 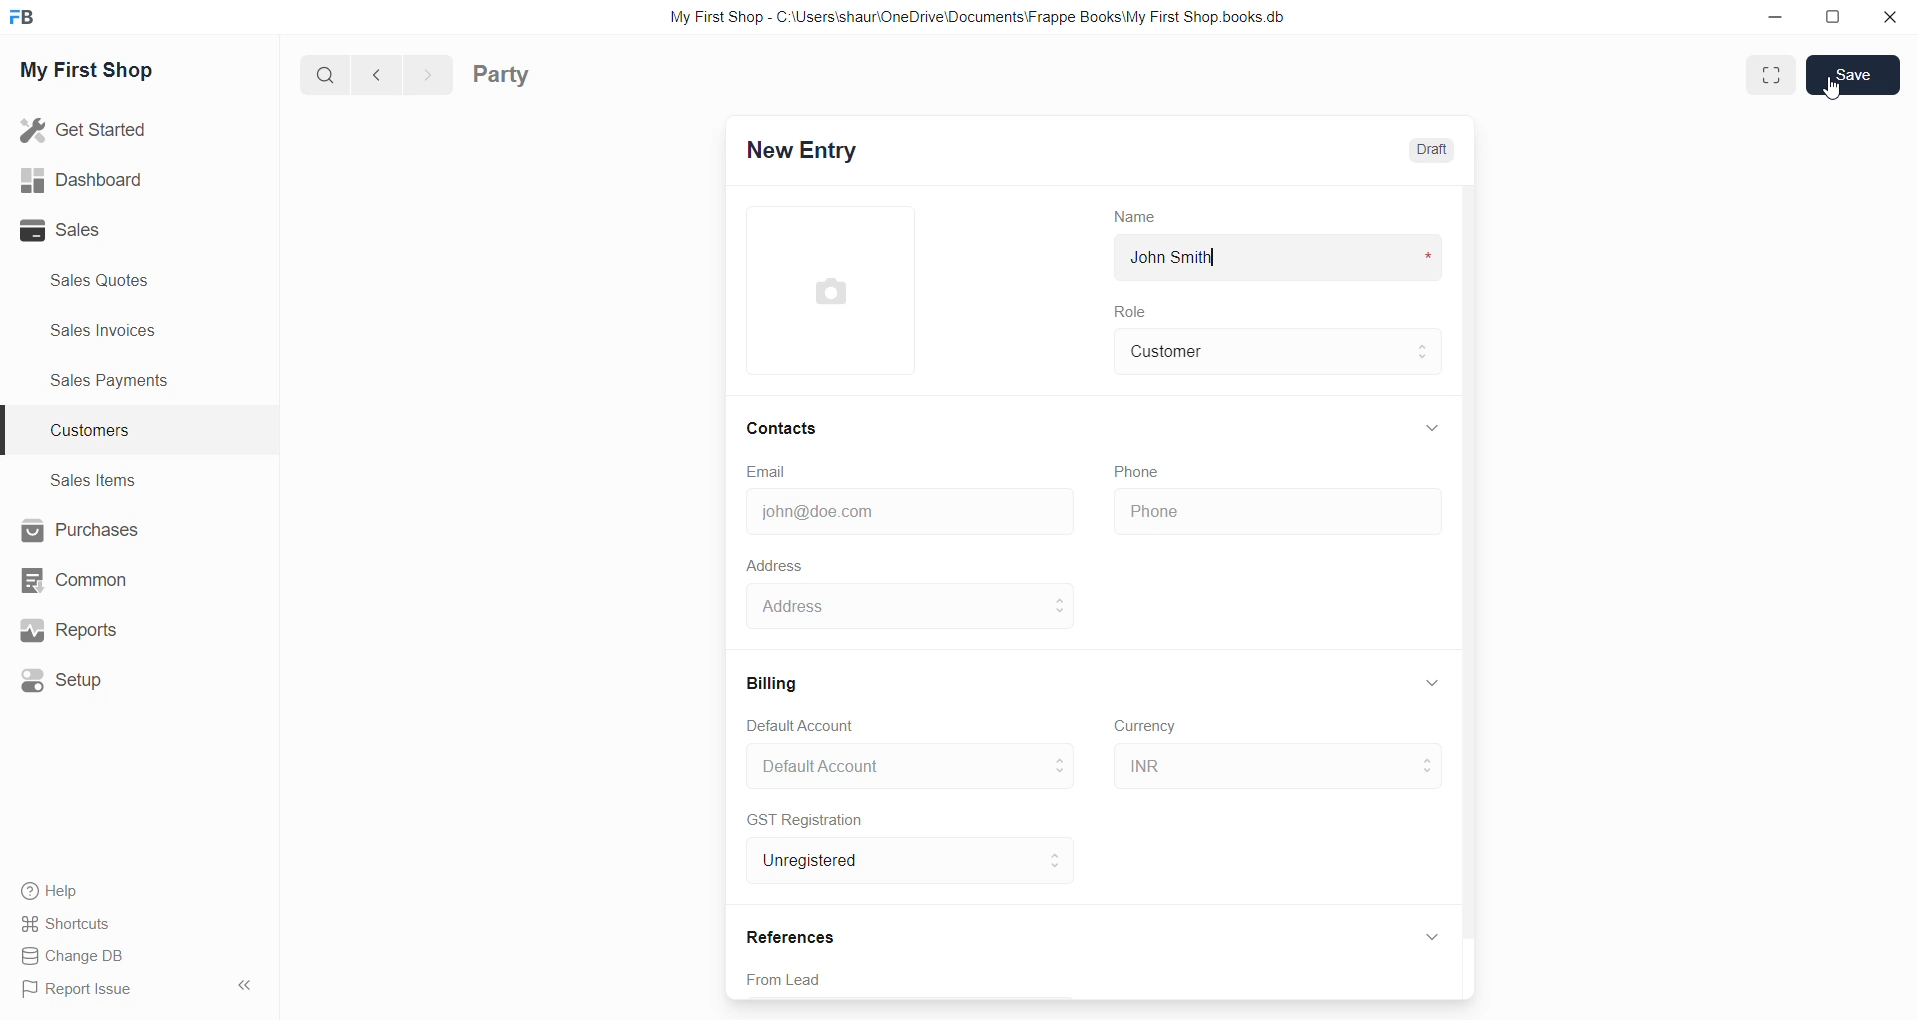 What do you see at coordinates (102, 332) in the screenshot?
I see `sales invoices ` at bounding box center [102, 332].